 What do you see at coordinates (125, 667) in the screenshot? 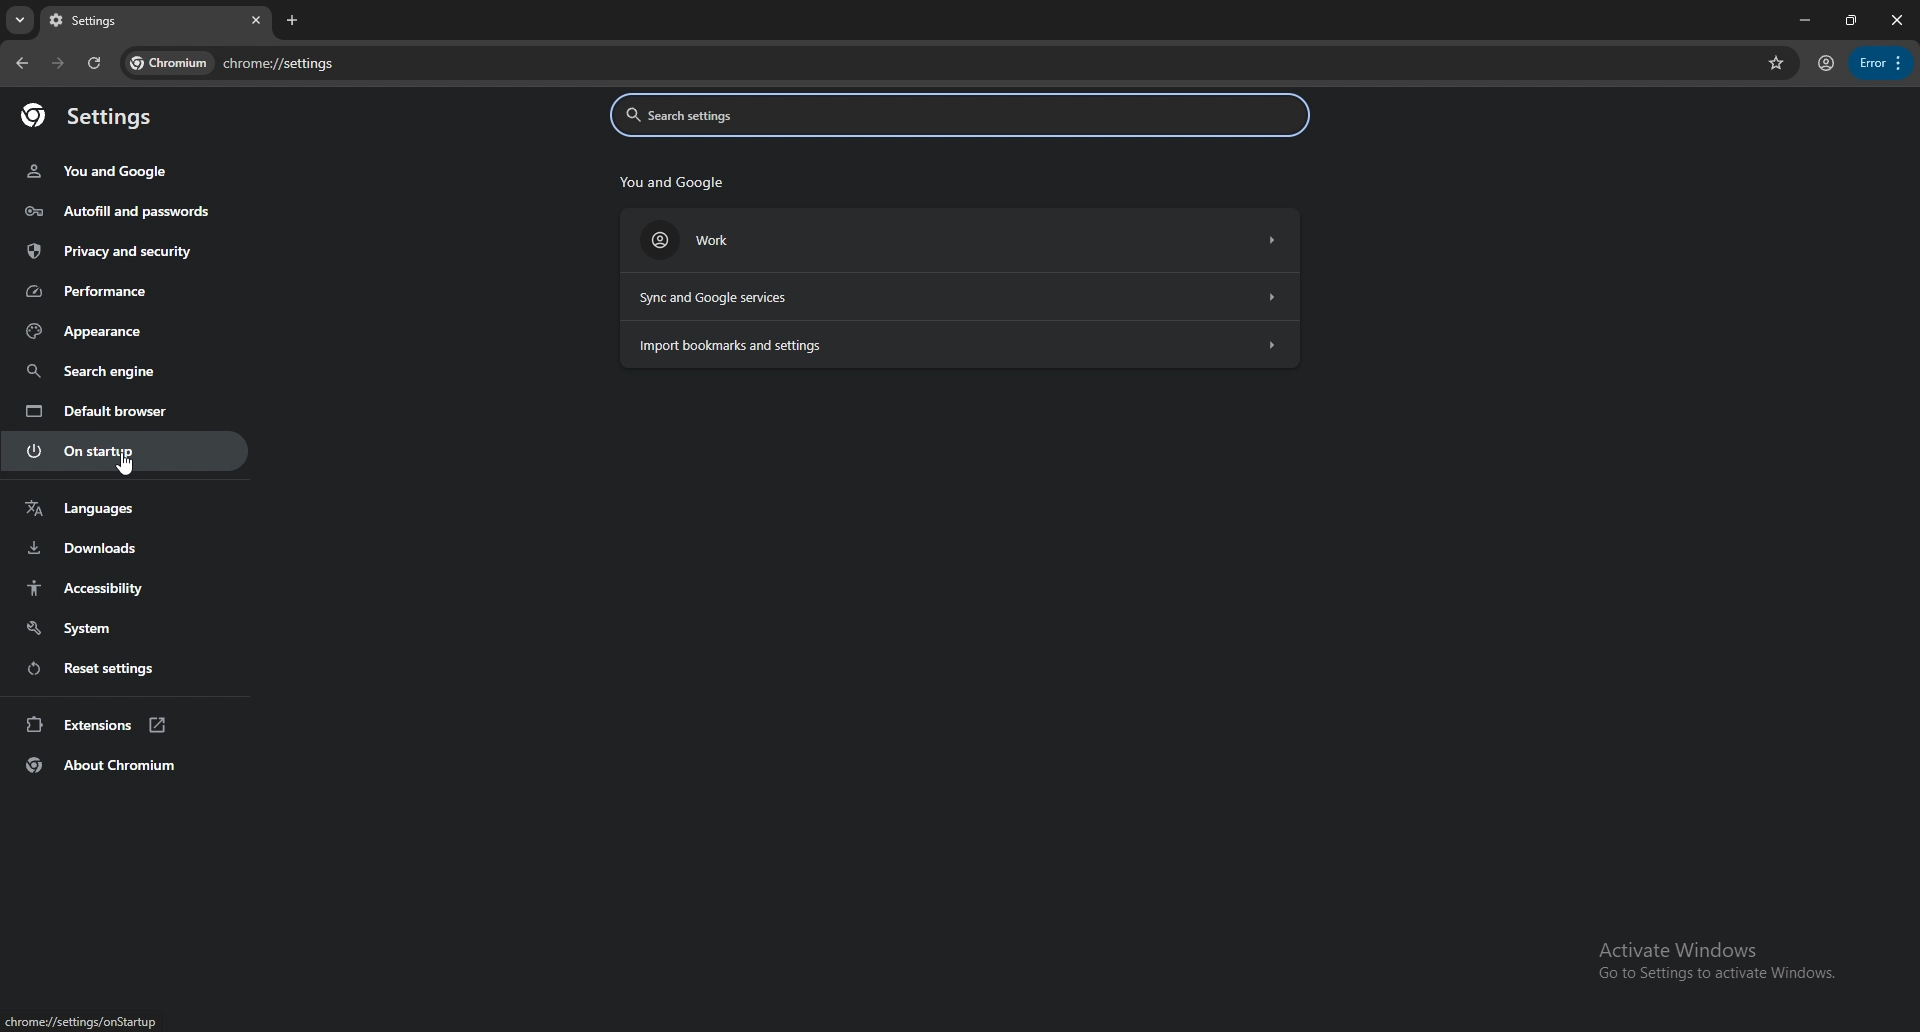
I see `reset settings` at bounding box center [125, 667].